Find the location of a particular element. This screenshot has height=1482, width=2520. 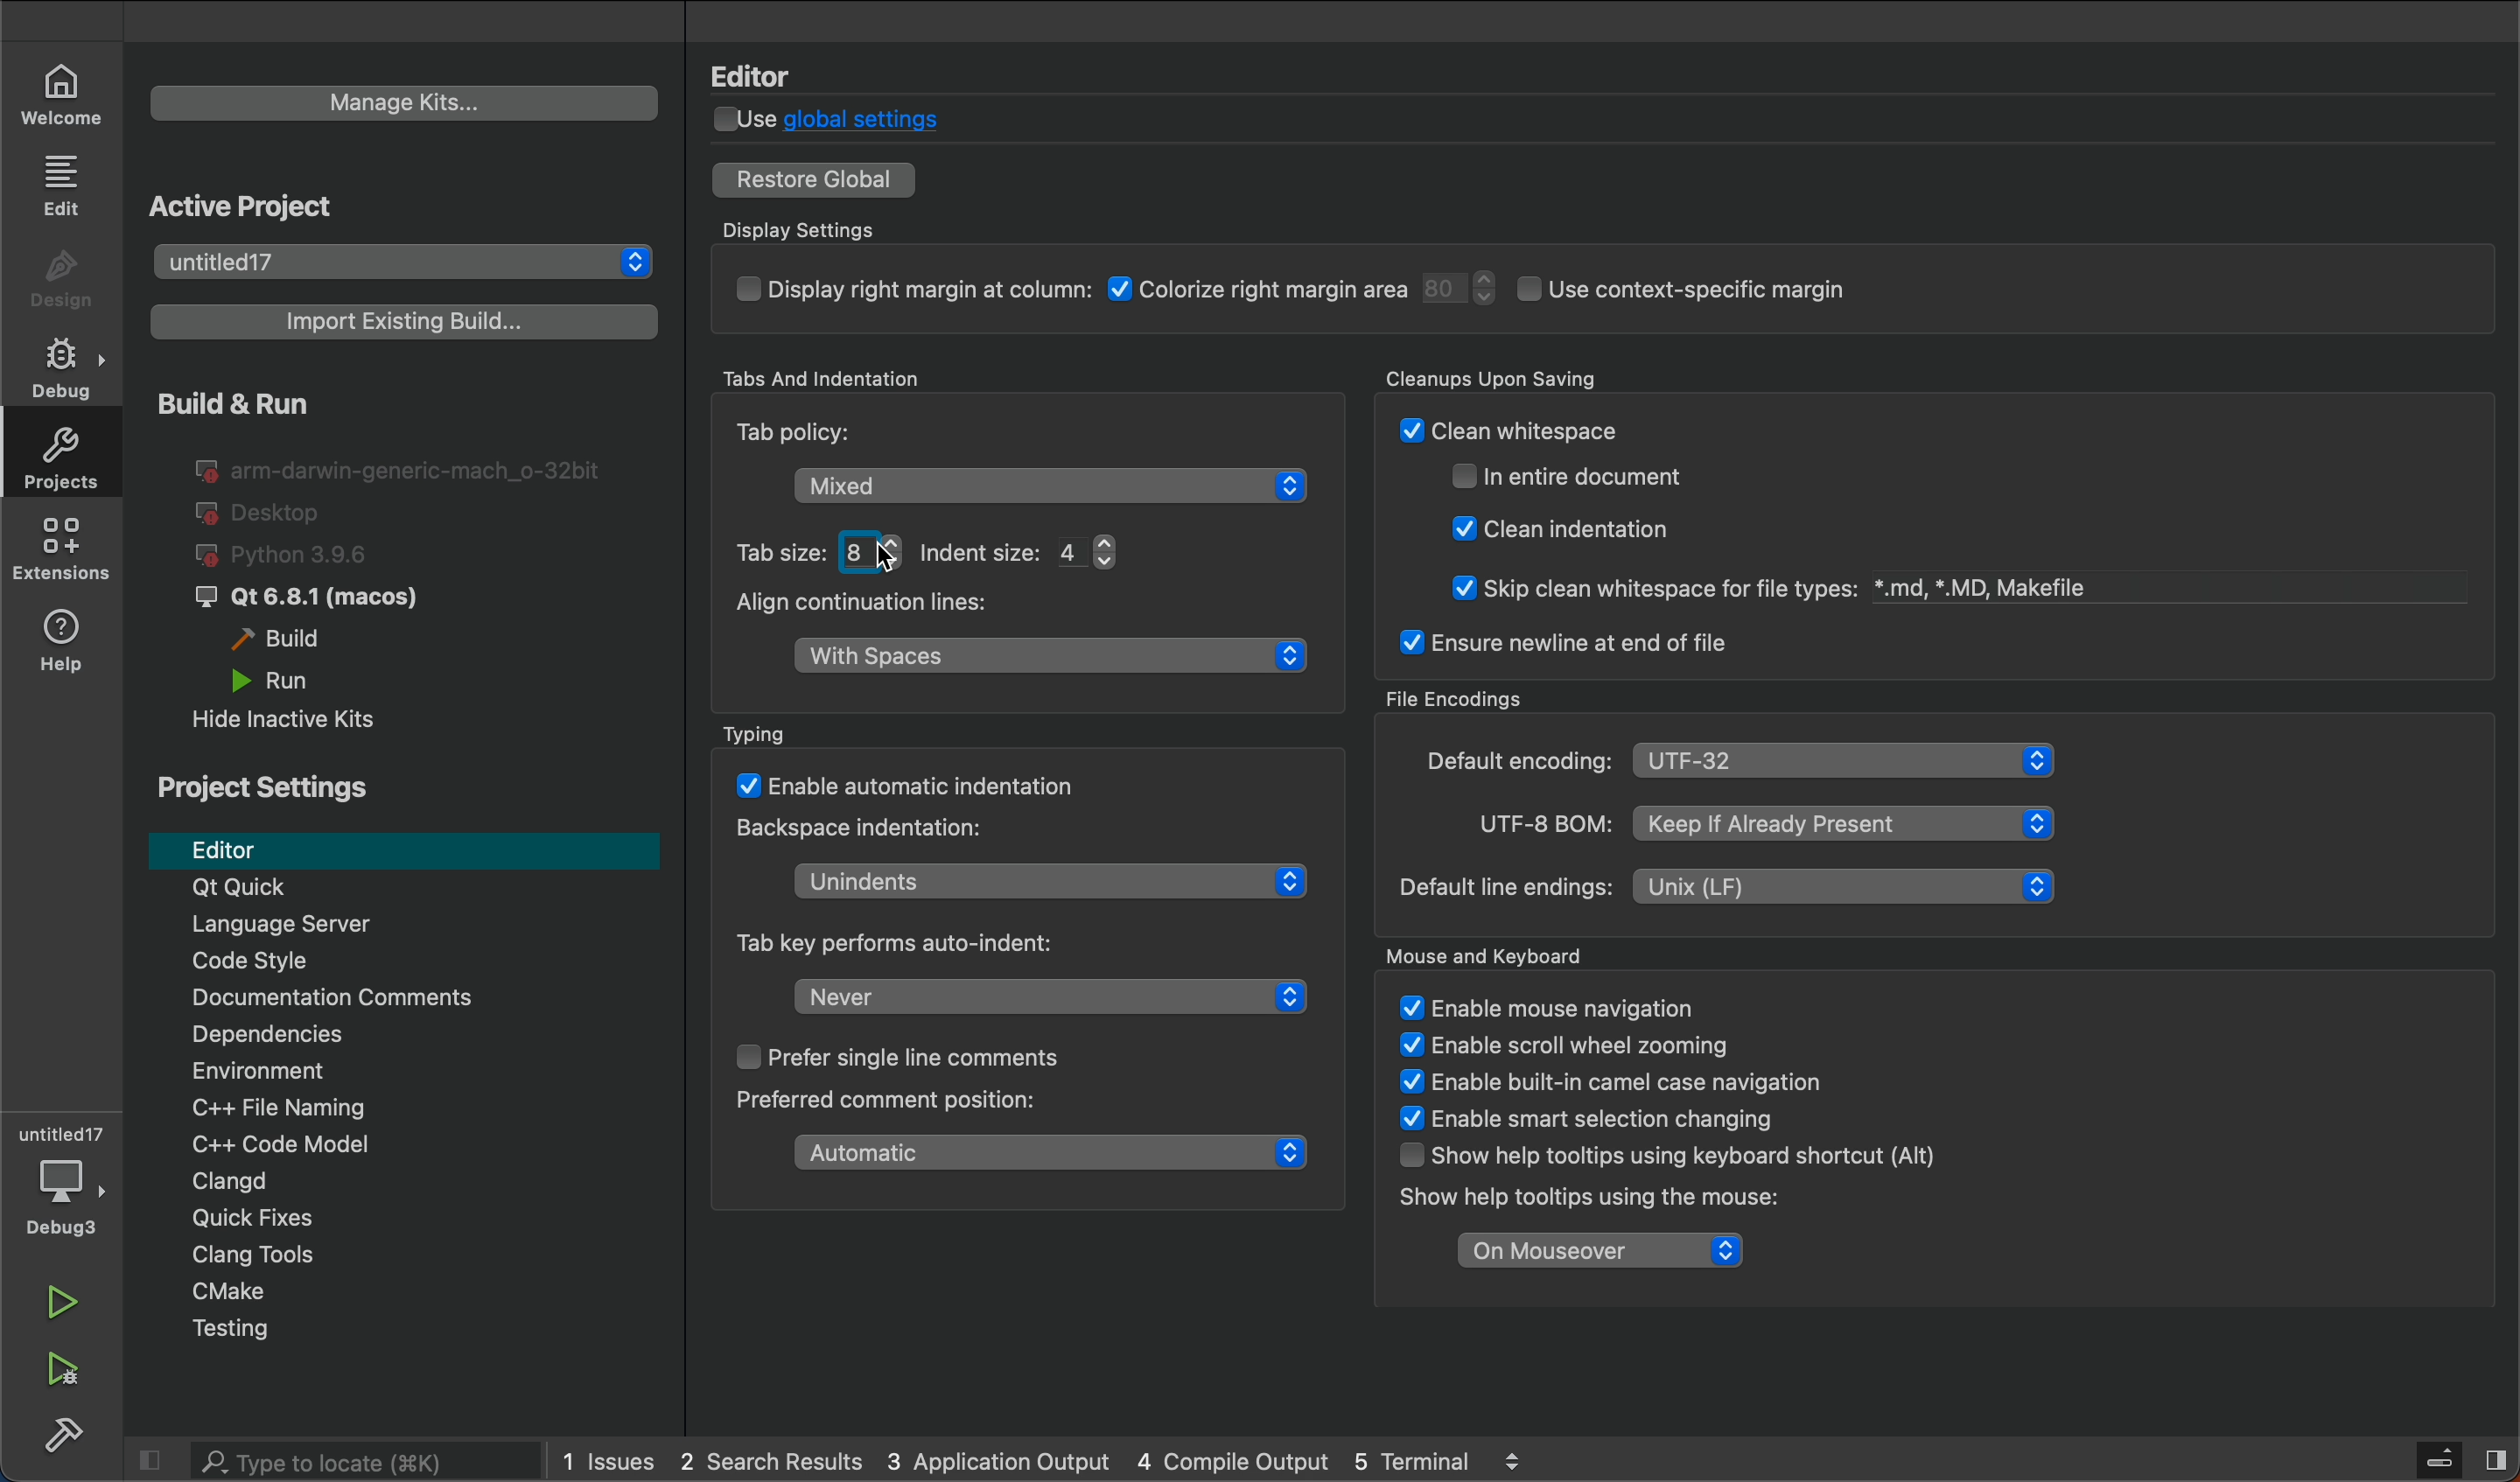

run is located at coordinates (67, 1304).